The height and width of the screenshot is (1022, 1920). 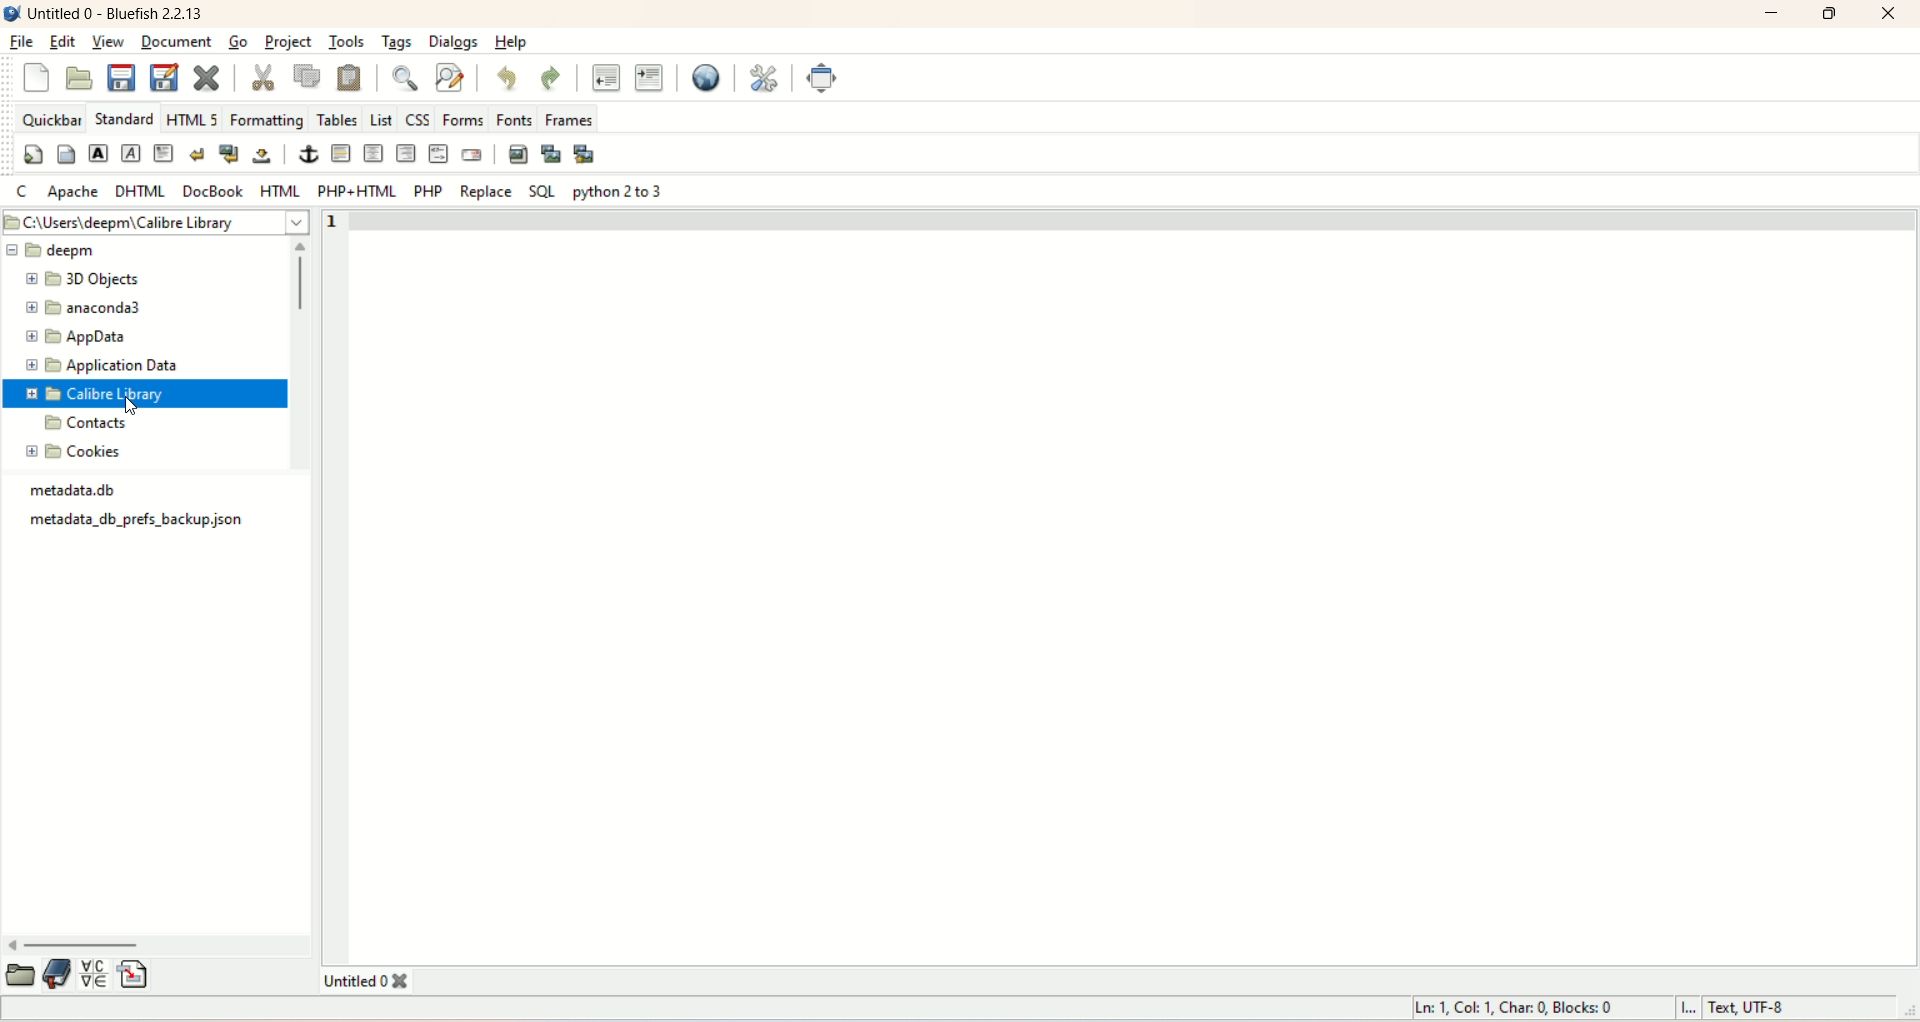 I want to click on non breaking space, so click(x=263, y=157).